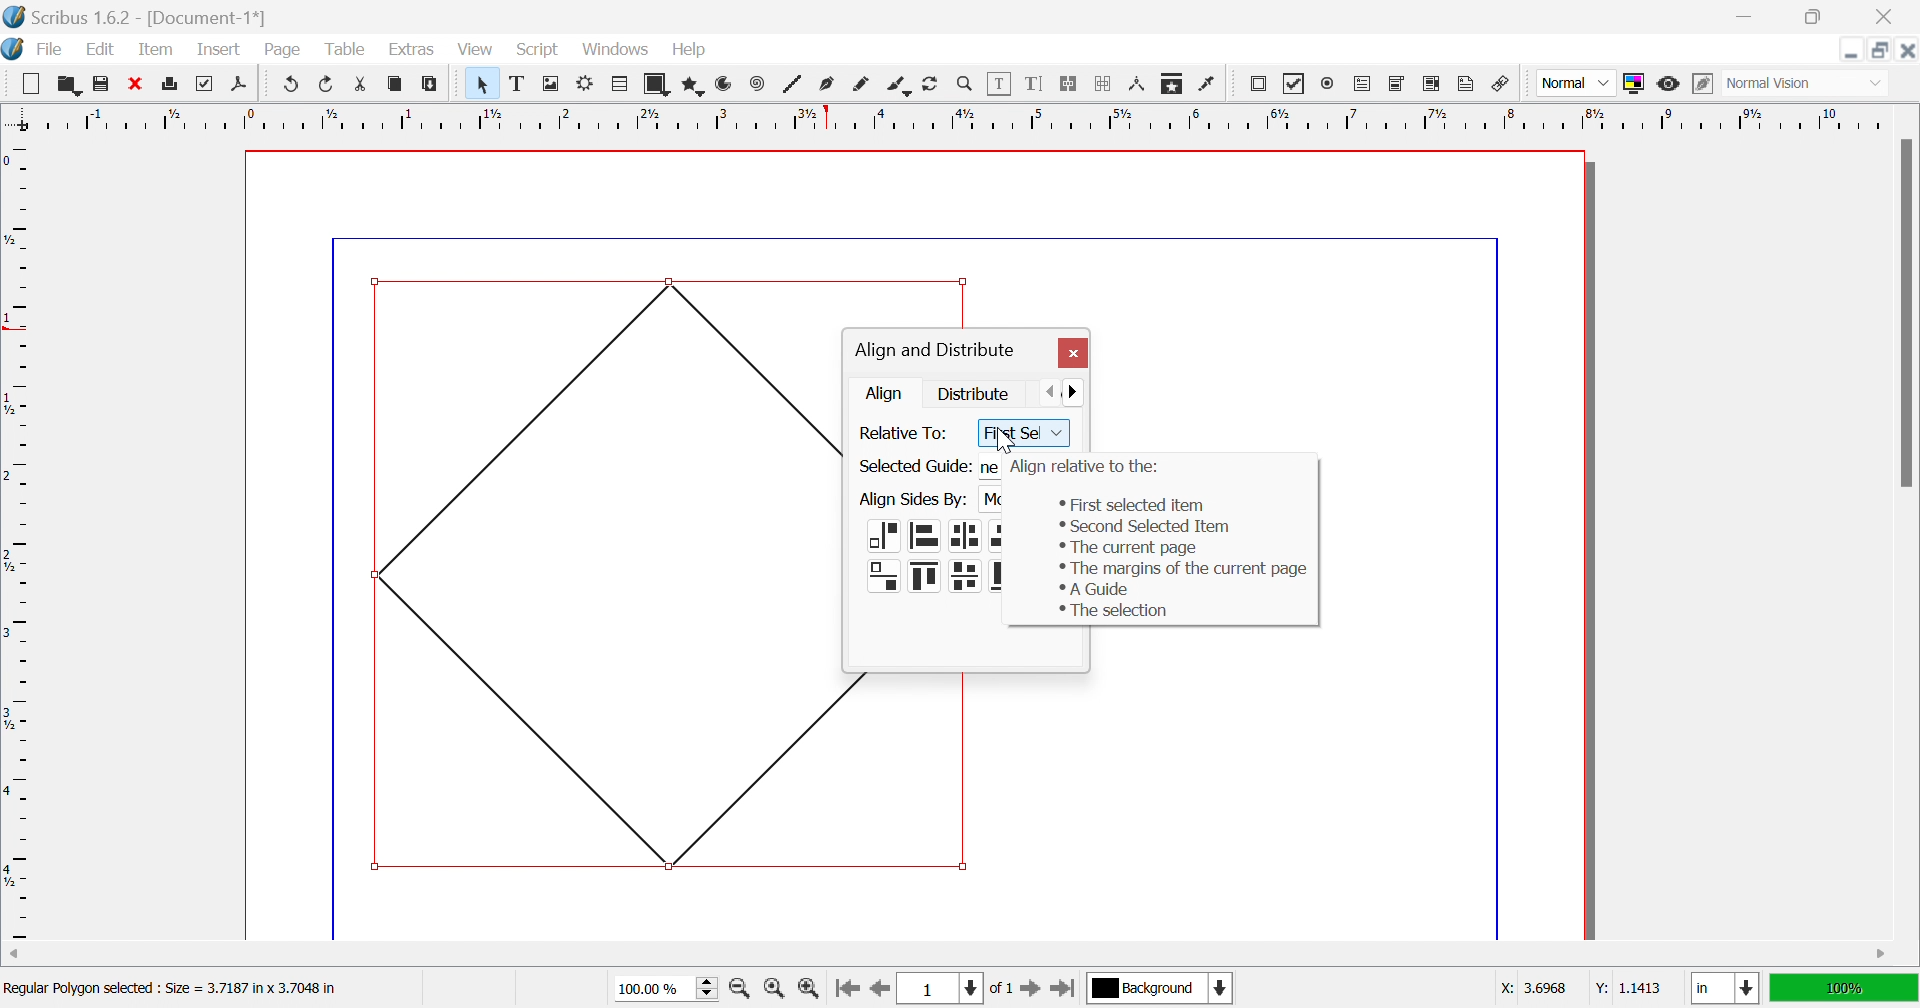 This screenshot has height=1008, width=1920. Describe the element at coordinates (1062, 992) in the screenshot. I see `Go to the last page` at that location.